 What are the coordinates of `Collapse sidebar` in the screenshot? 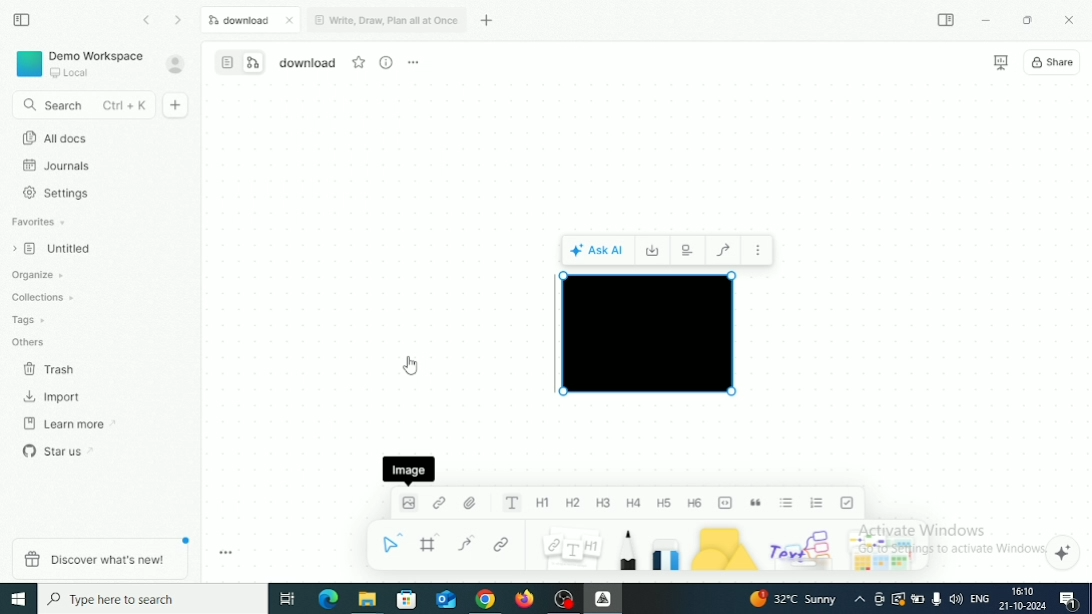 It's located at (23, 20).